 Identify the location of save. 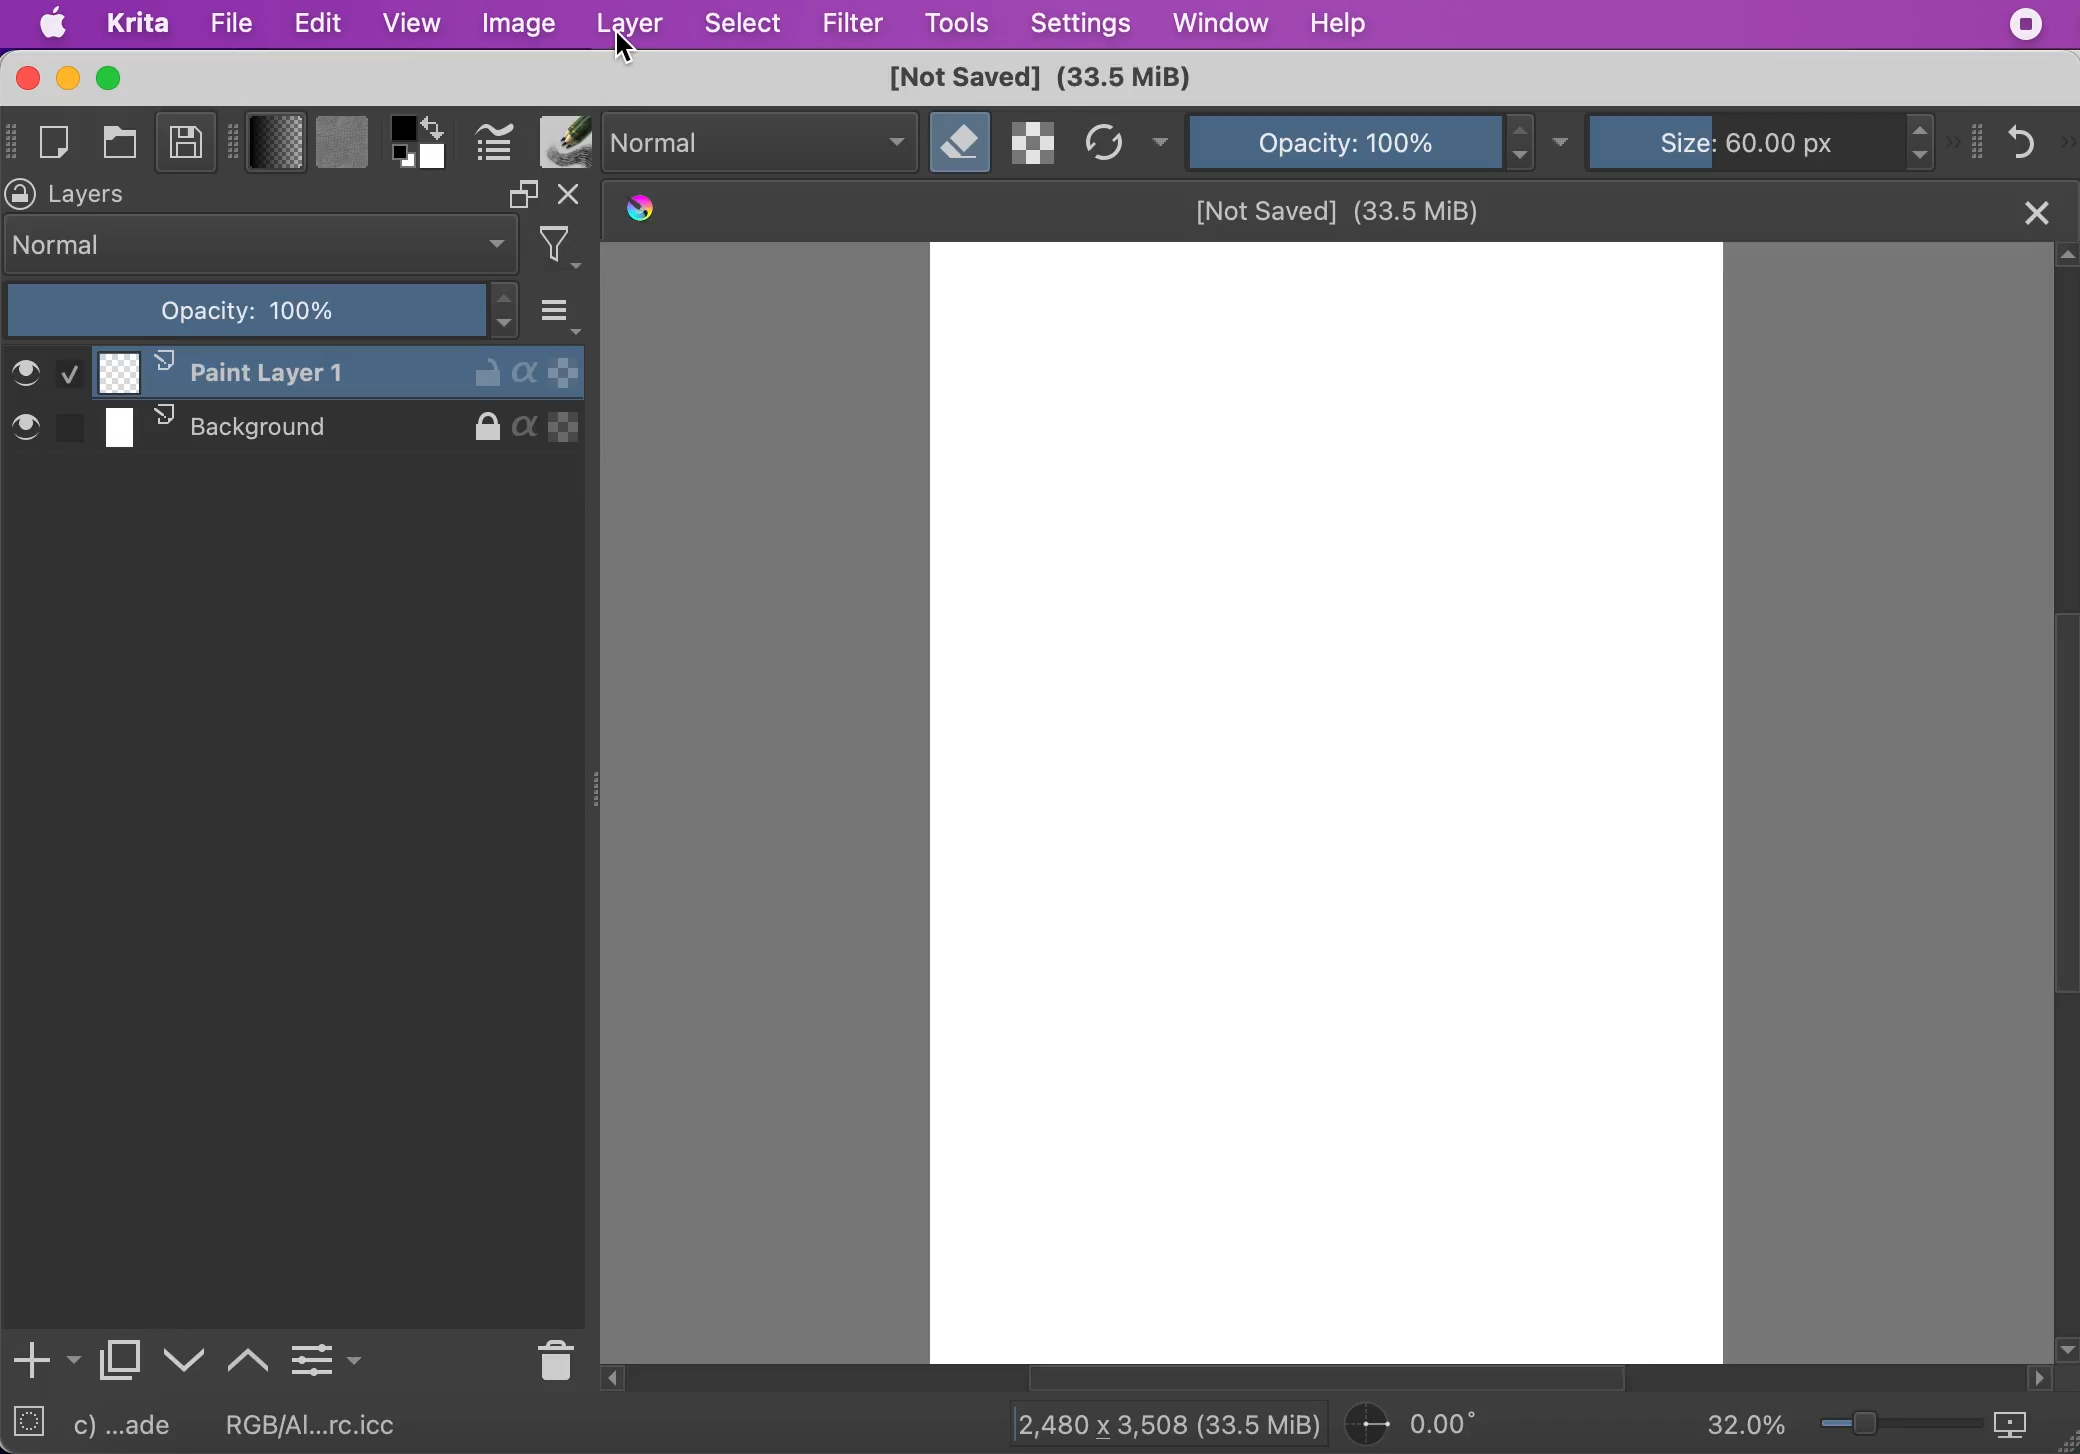
(186, 146).